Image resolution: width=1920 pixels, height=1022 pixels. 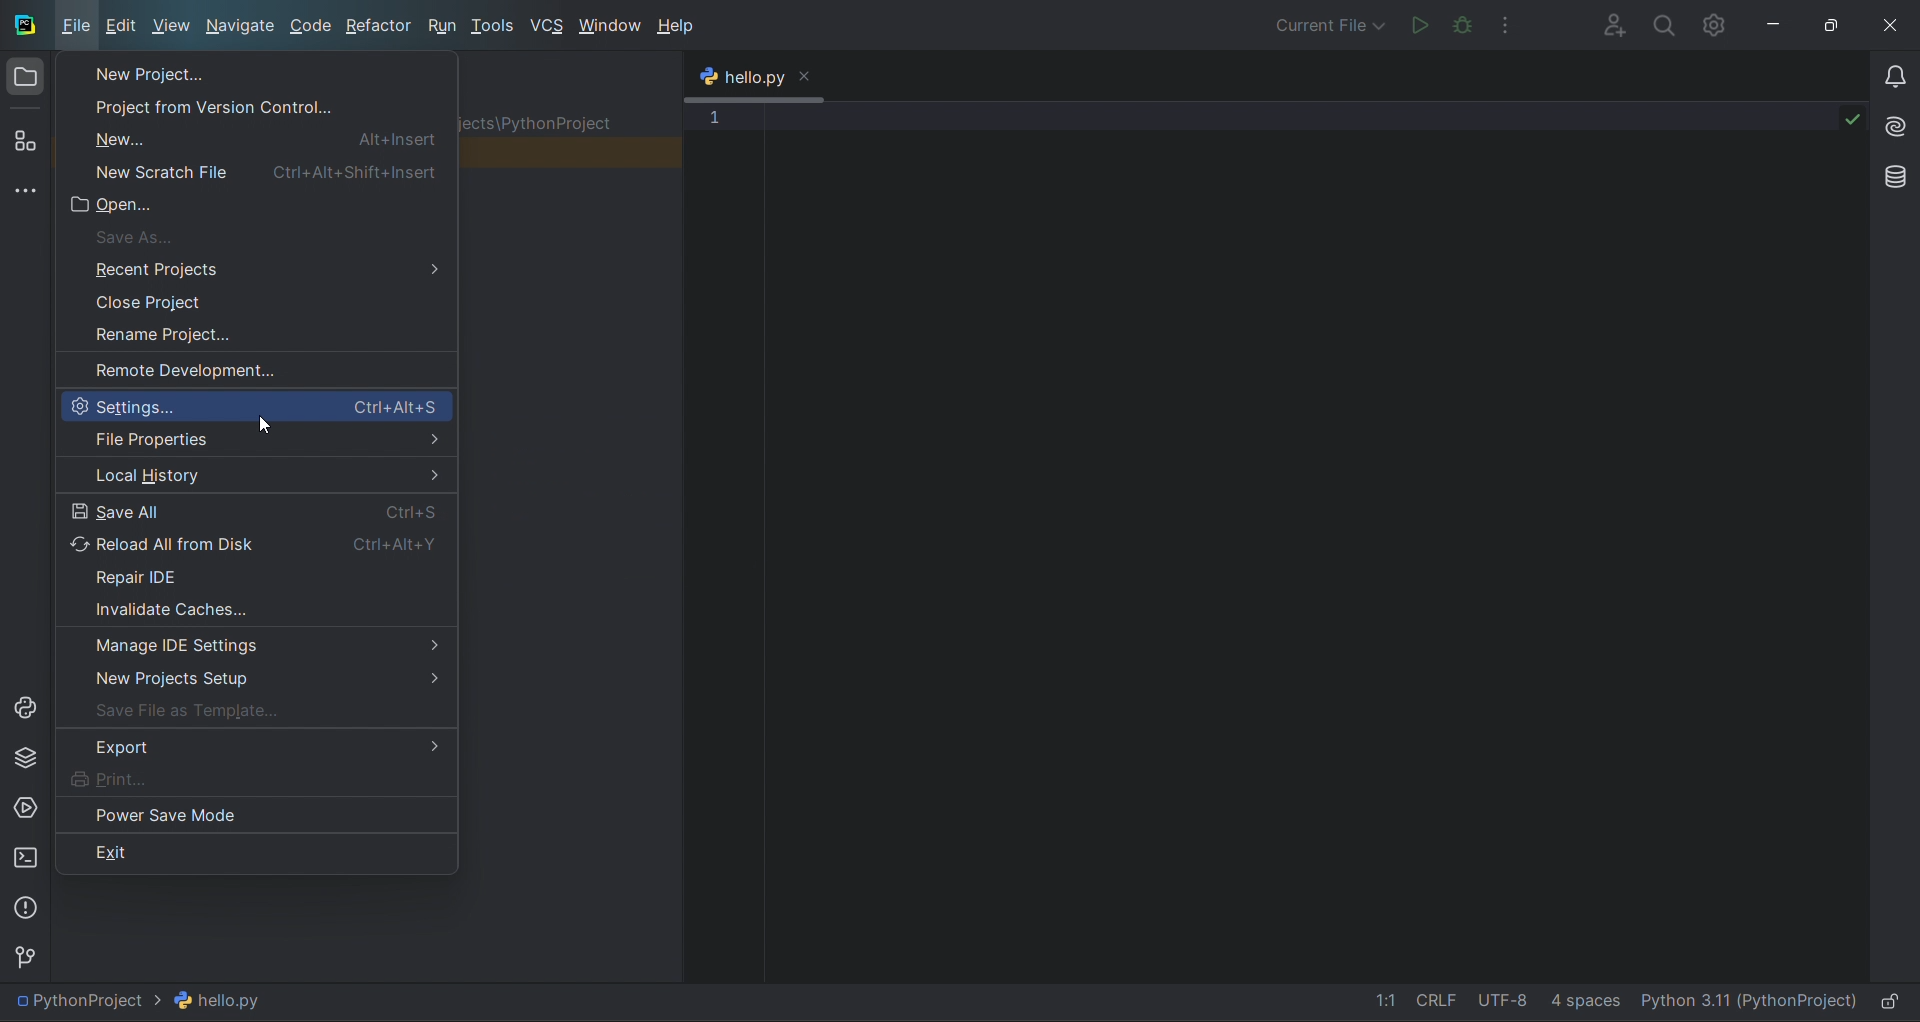 I want to click on navigate, so click(x=235, y=26).